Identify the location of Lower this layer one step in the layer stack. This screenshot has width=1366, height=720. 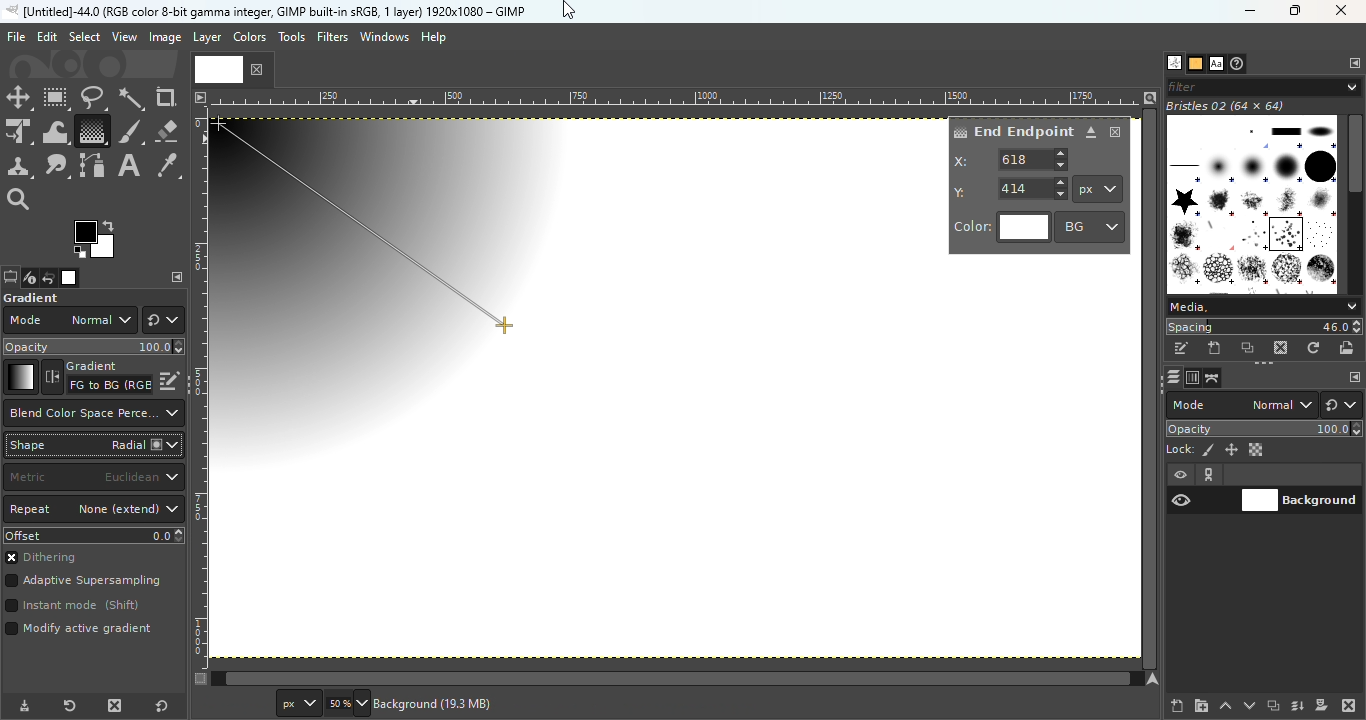
(1249, 706).